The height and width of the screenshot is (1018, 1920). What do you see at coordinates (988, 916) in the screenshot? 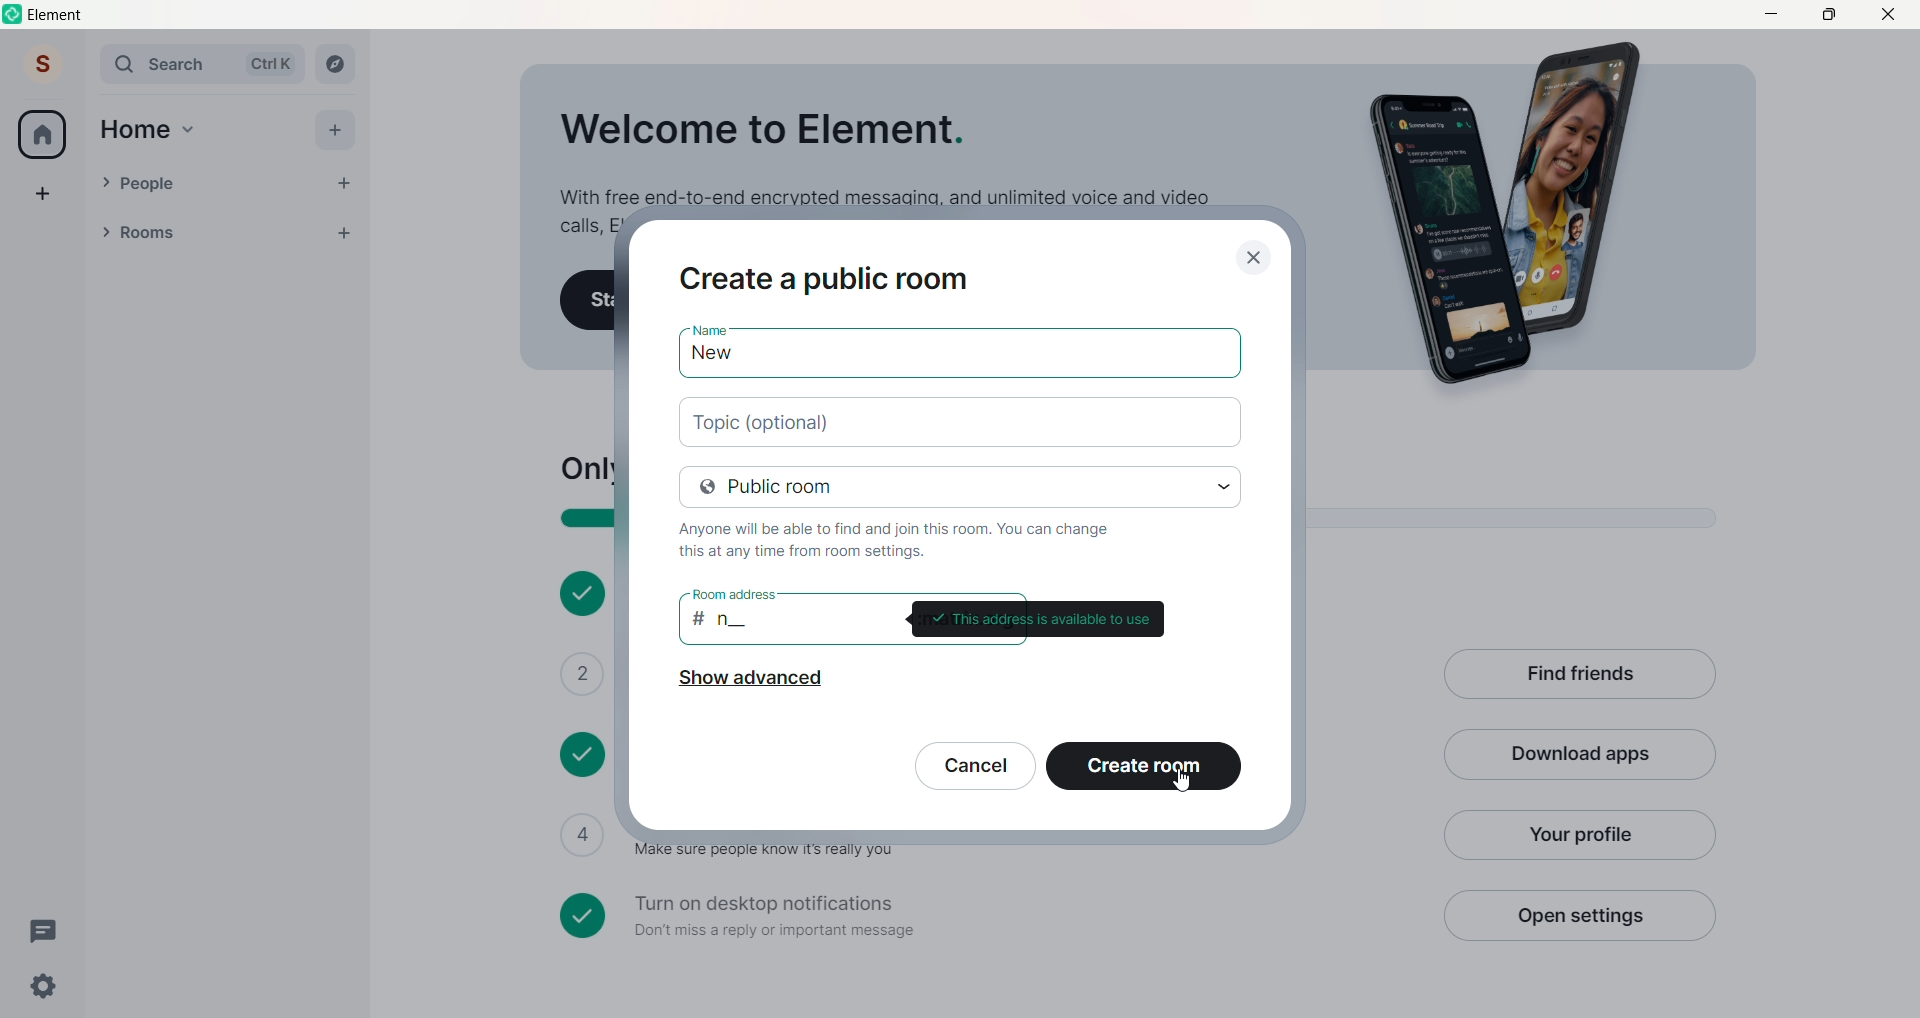
I see `Turn on desktop notifications
Don't miss a reply or important message` at bounding box center [988, 916].